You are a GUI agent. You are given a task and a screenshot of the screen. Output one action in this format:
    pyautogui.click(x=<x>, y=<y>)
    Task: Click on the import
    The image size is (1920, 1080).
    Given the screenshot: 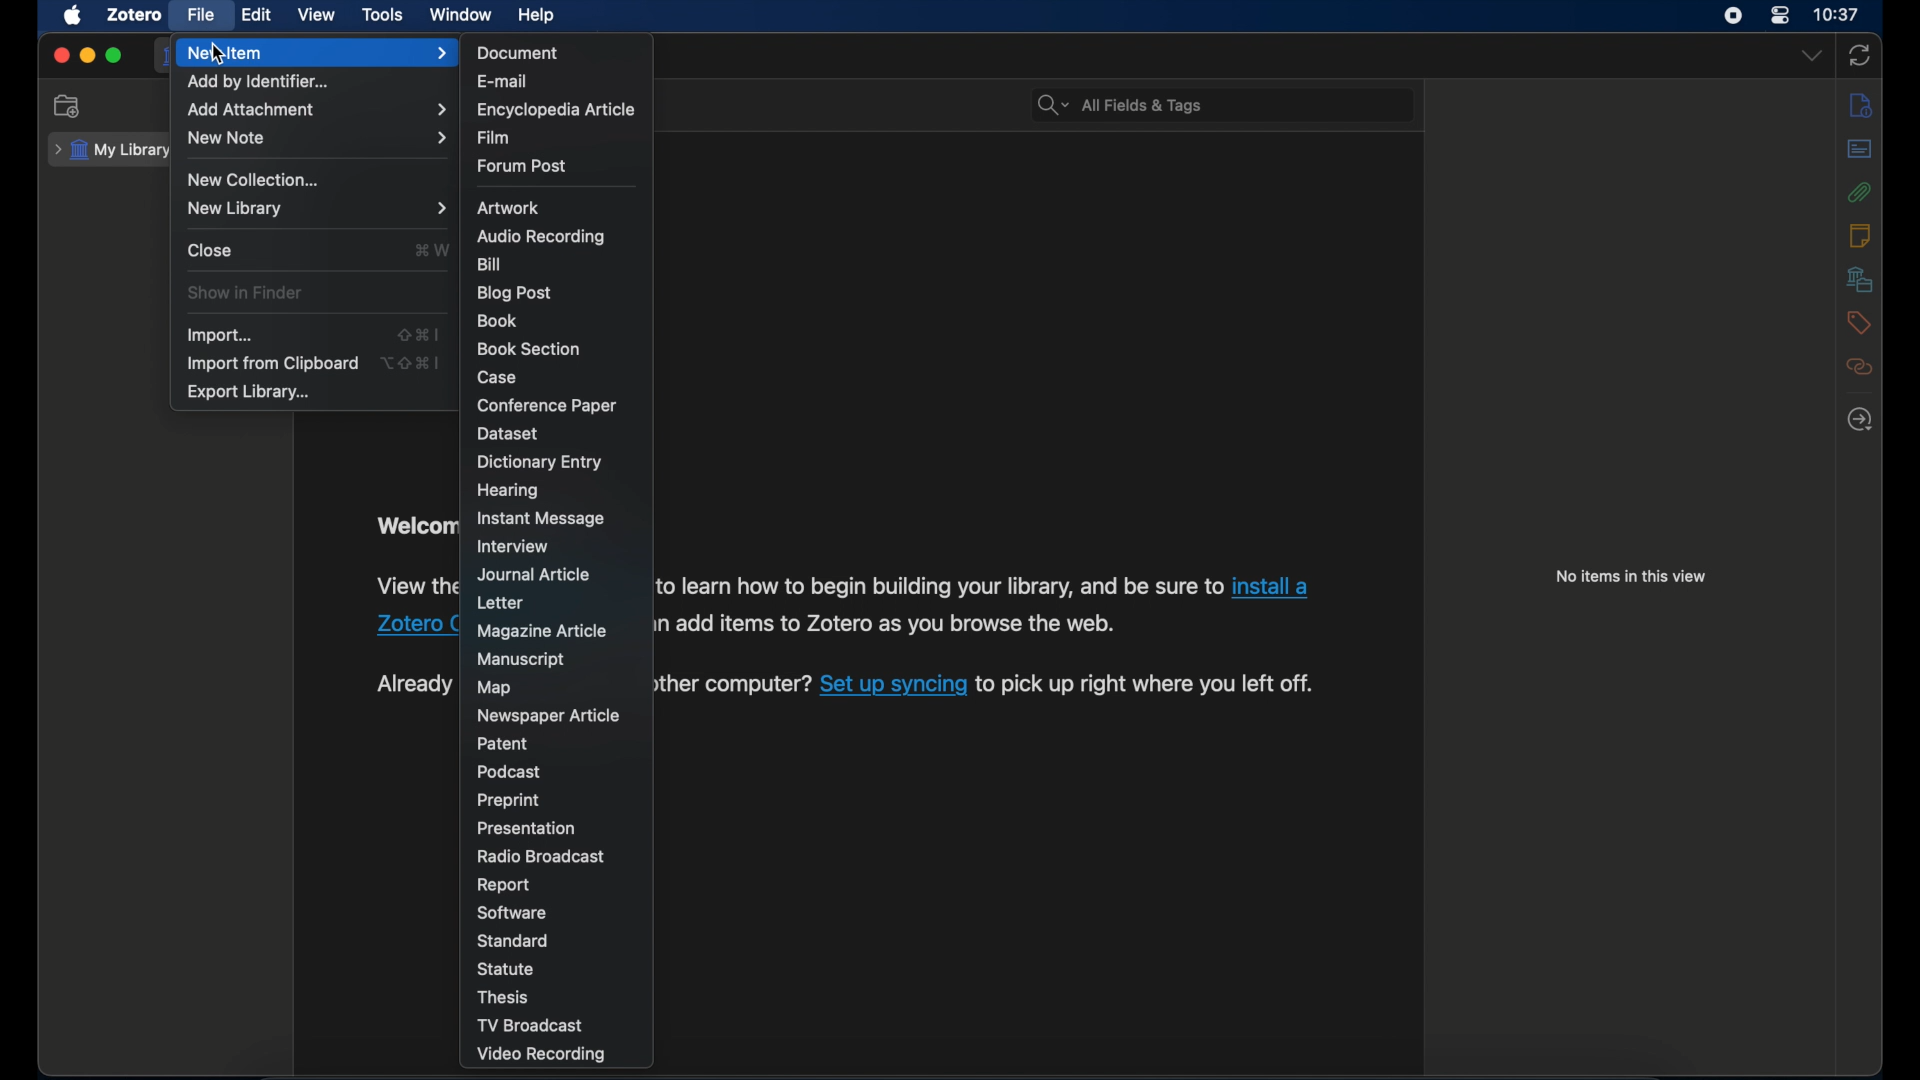 What is the action you would take?
    pyautogui.click(x=218, y=334)
    